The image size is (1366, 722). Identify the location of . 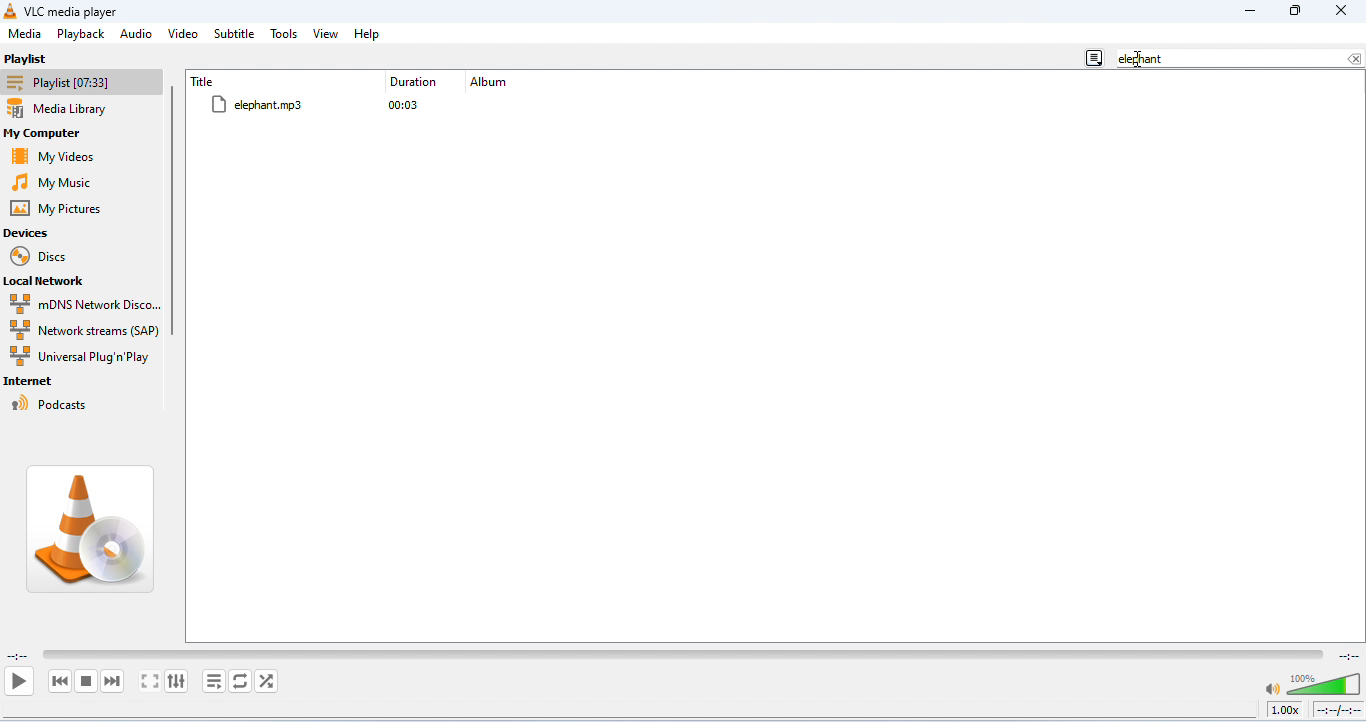
(26, 34).